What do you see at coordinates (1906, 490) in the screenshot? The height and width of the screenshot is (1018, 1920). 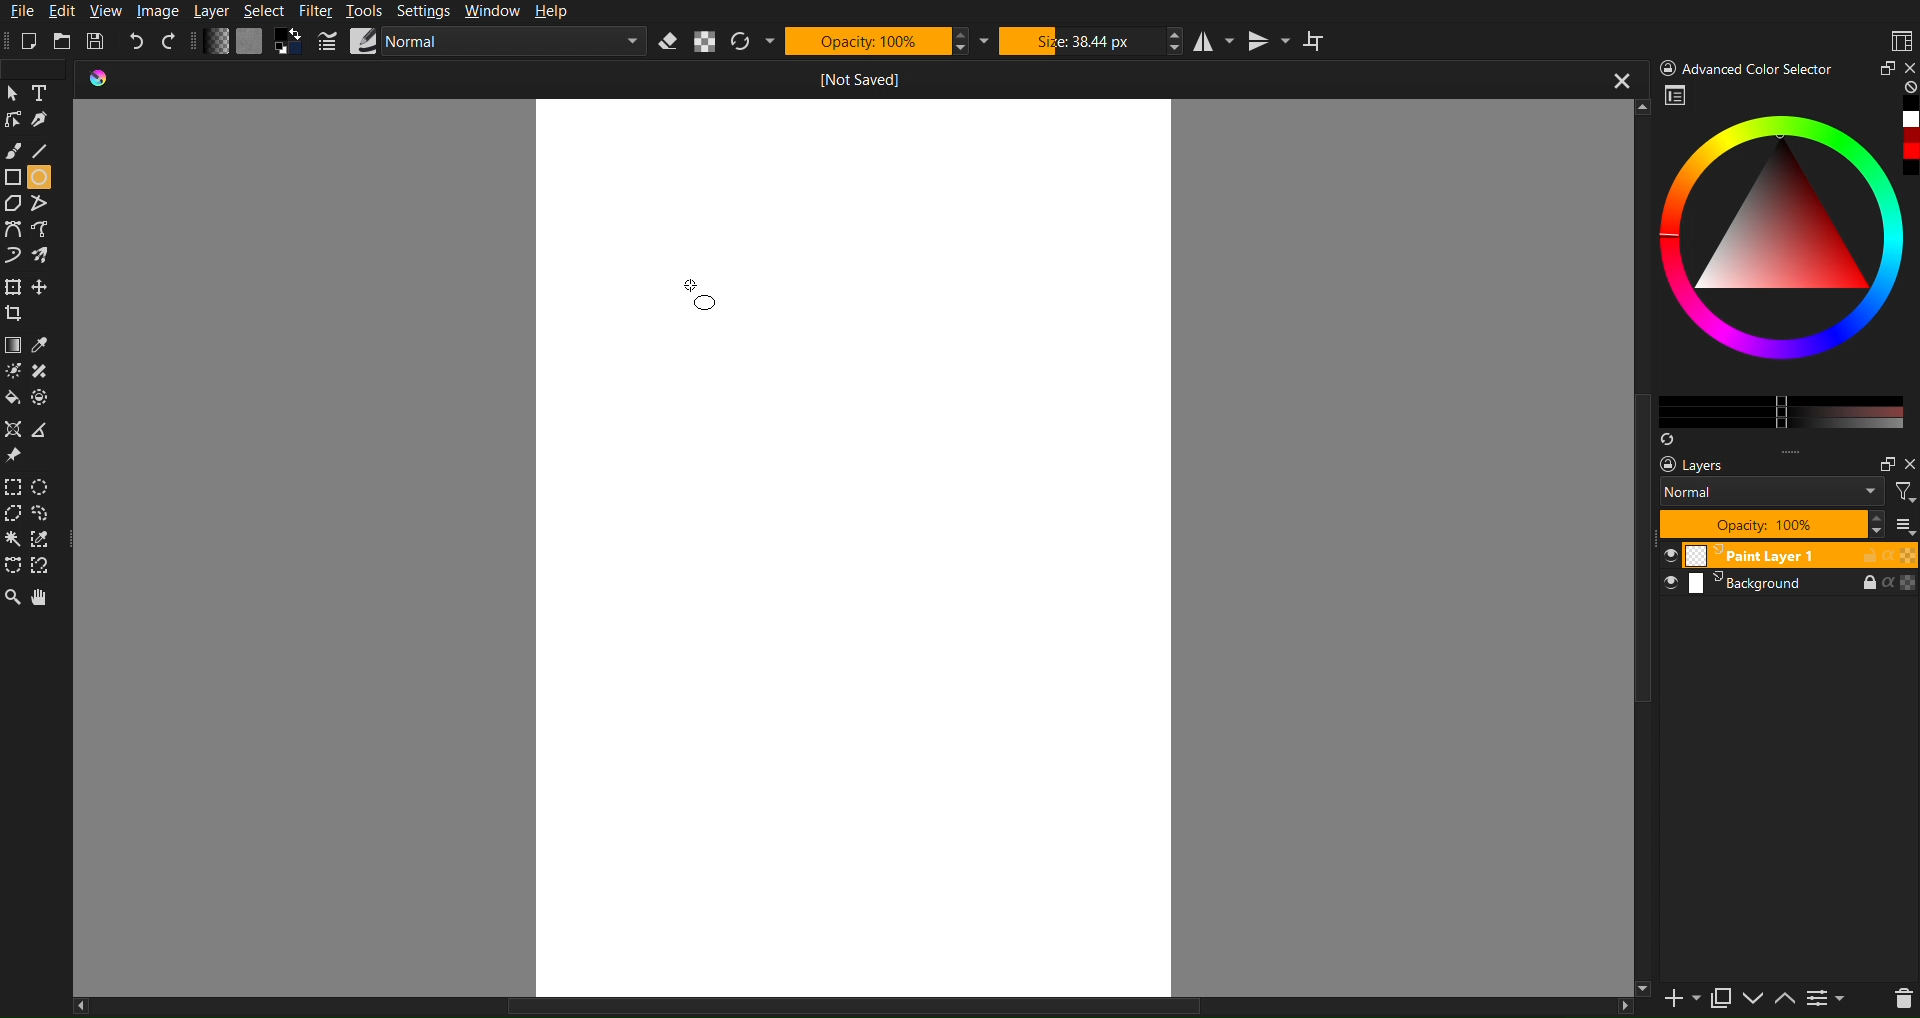 I see `filter` at bounding box center [1906, 490].